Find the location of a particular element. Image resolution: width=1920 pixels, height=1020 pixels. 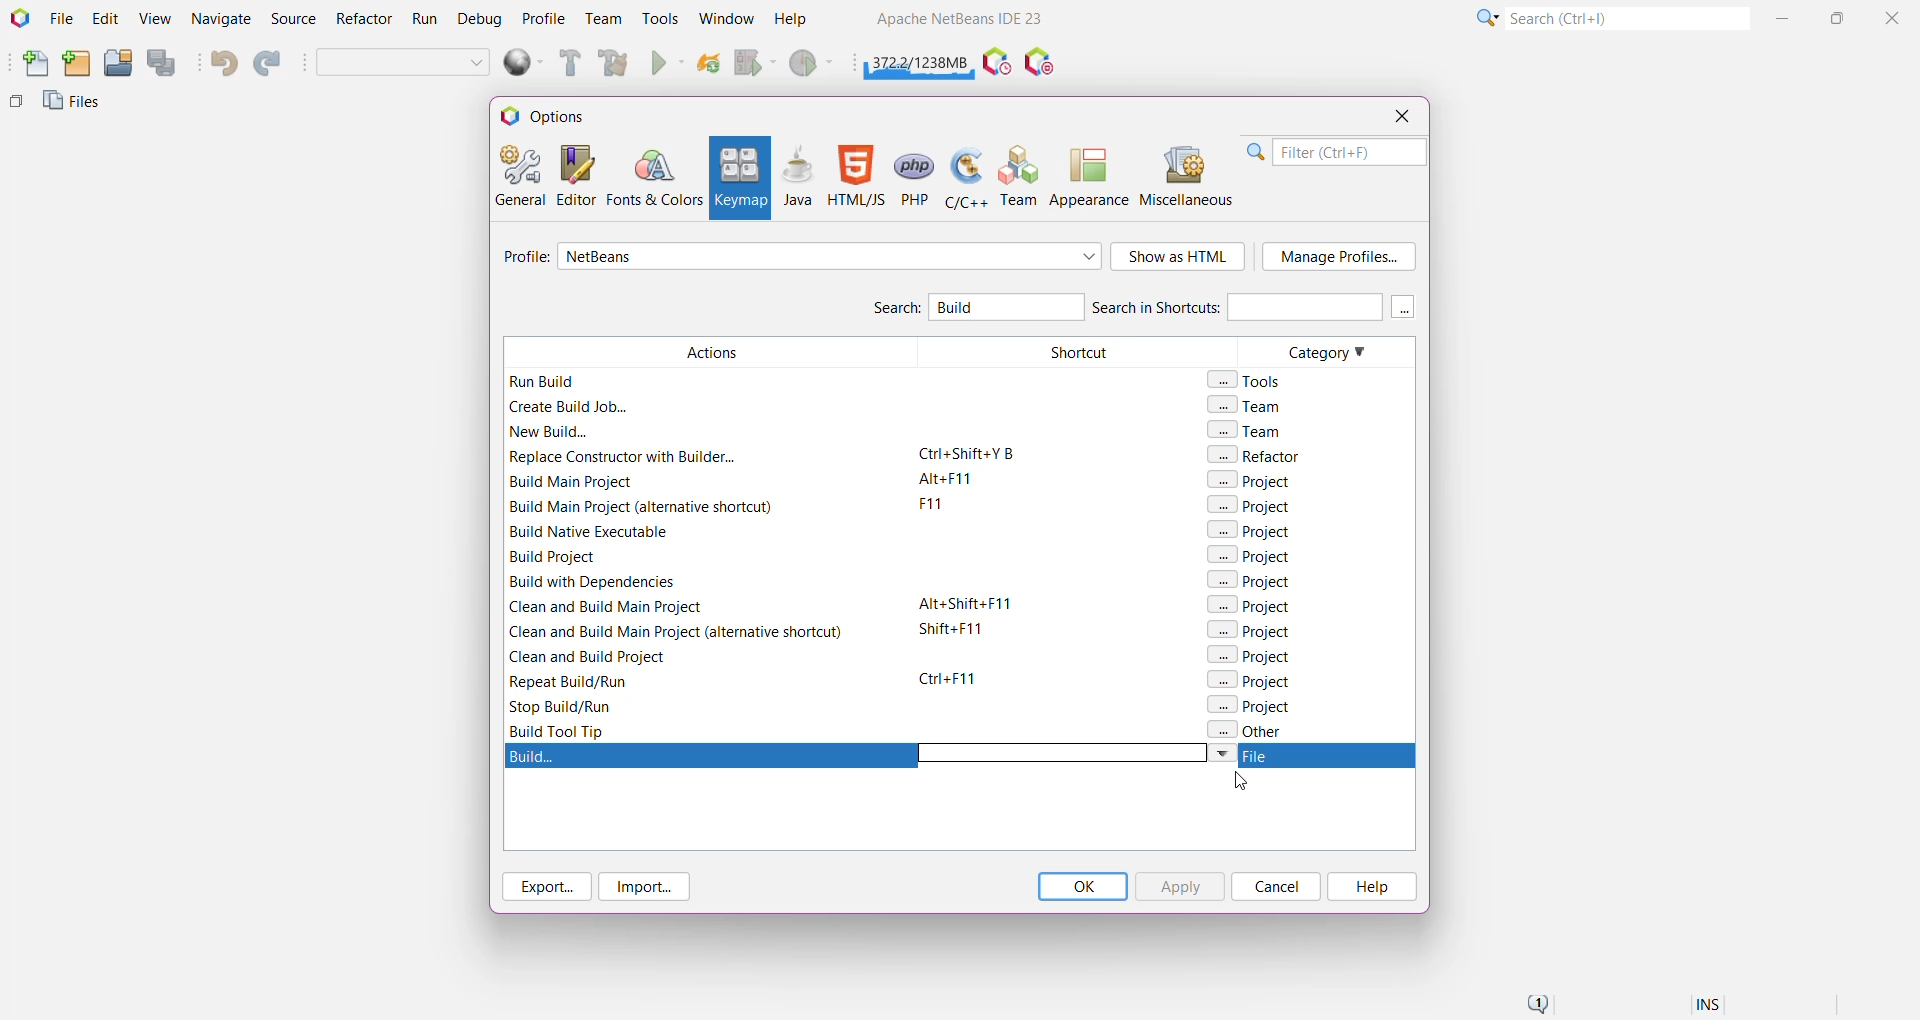

Window is located at coordinates (726, 18).